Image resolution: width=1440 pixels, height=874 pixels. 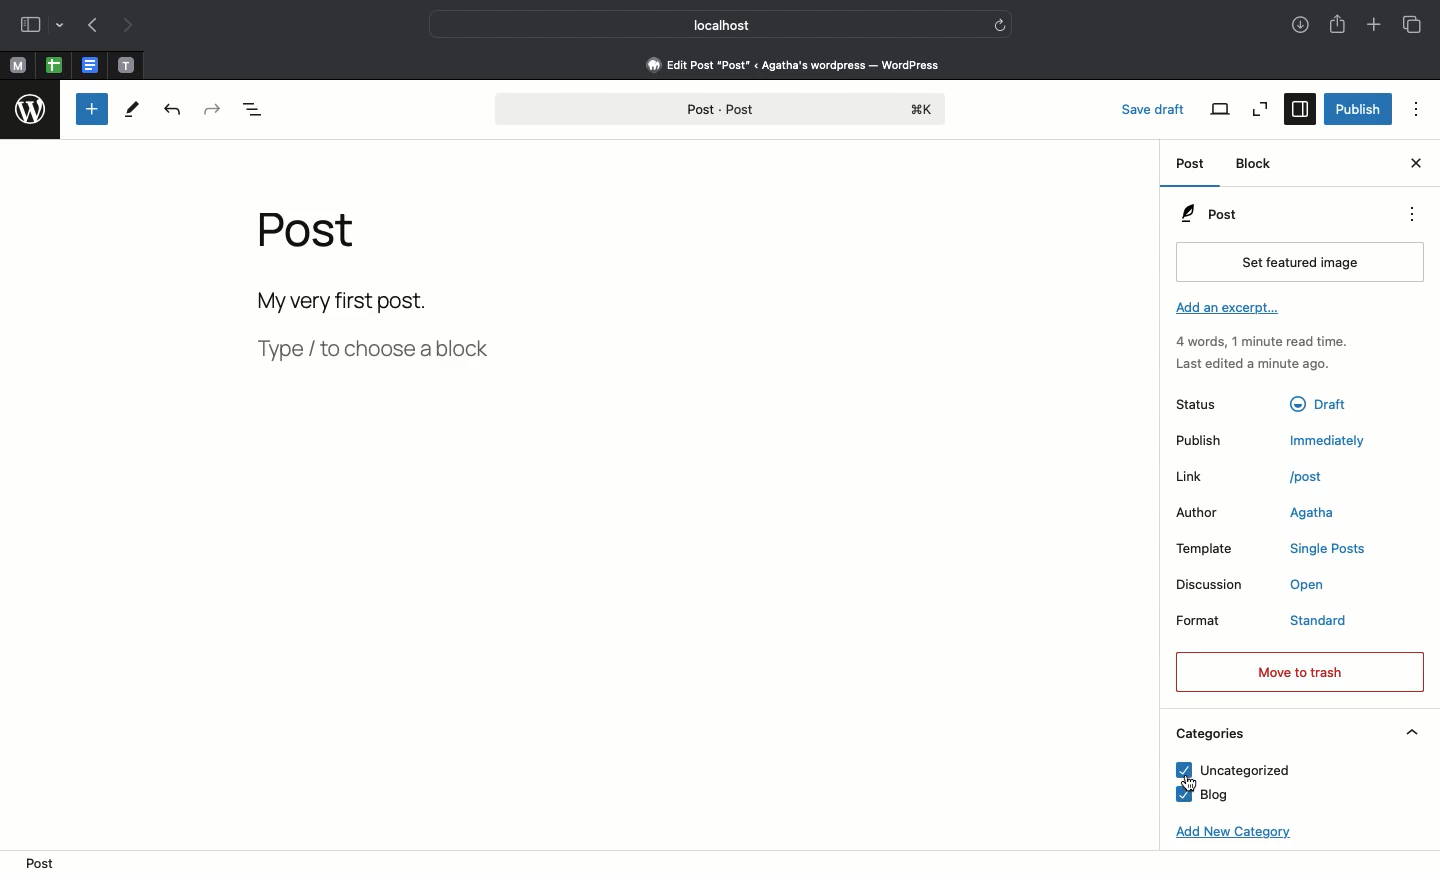 What do you see at coordinates (1000, 24) in the screenshot?
I see `Refresh` at bounding box center [1000, 24].